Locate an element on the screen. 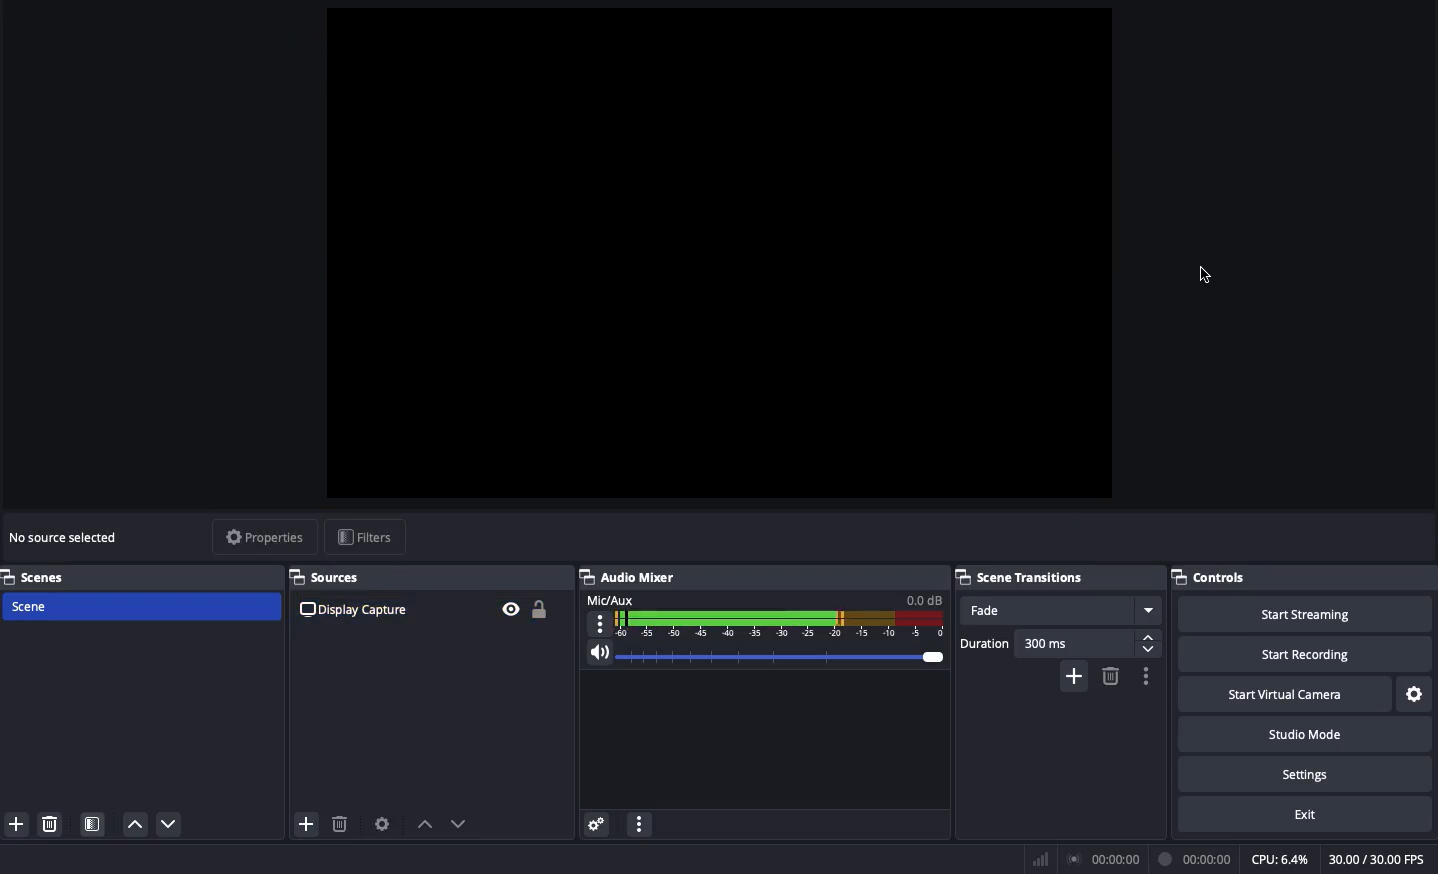 The width and height of the screenshot is (1438, 874). FPS is located at coordinates (1383, 859).